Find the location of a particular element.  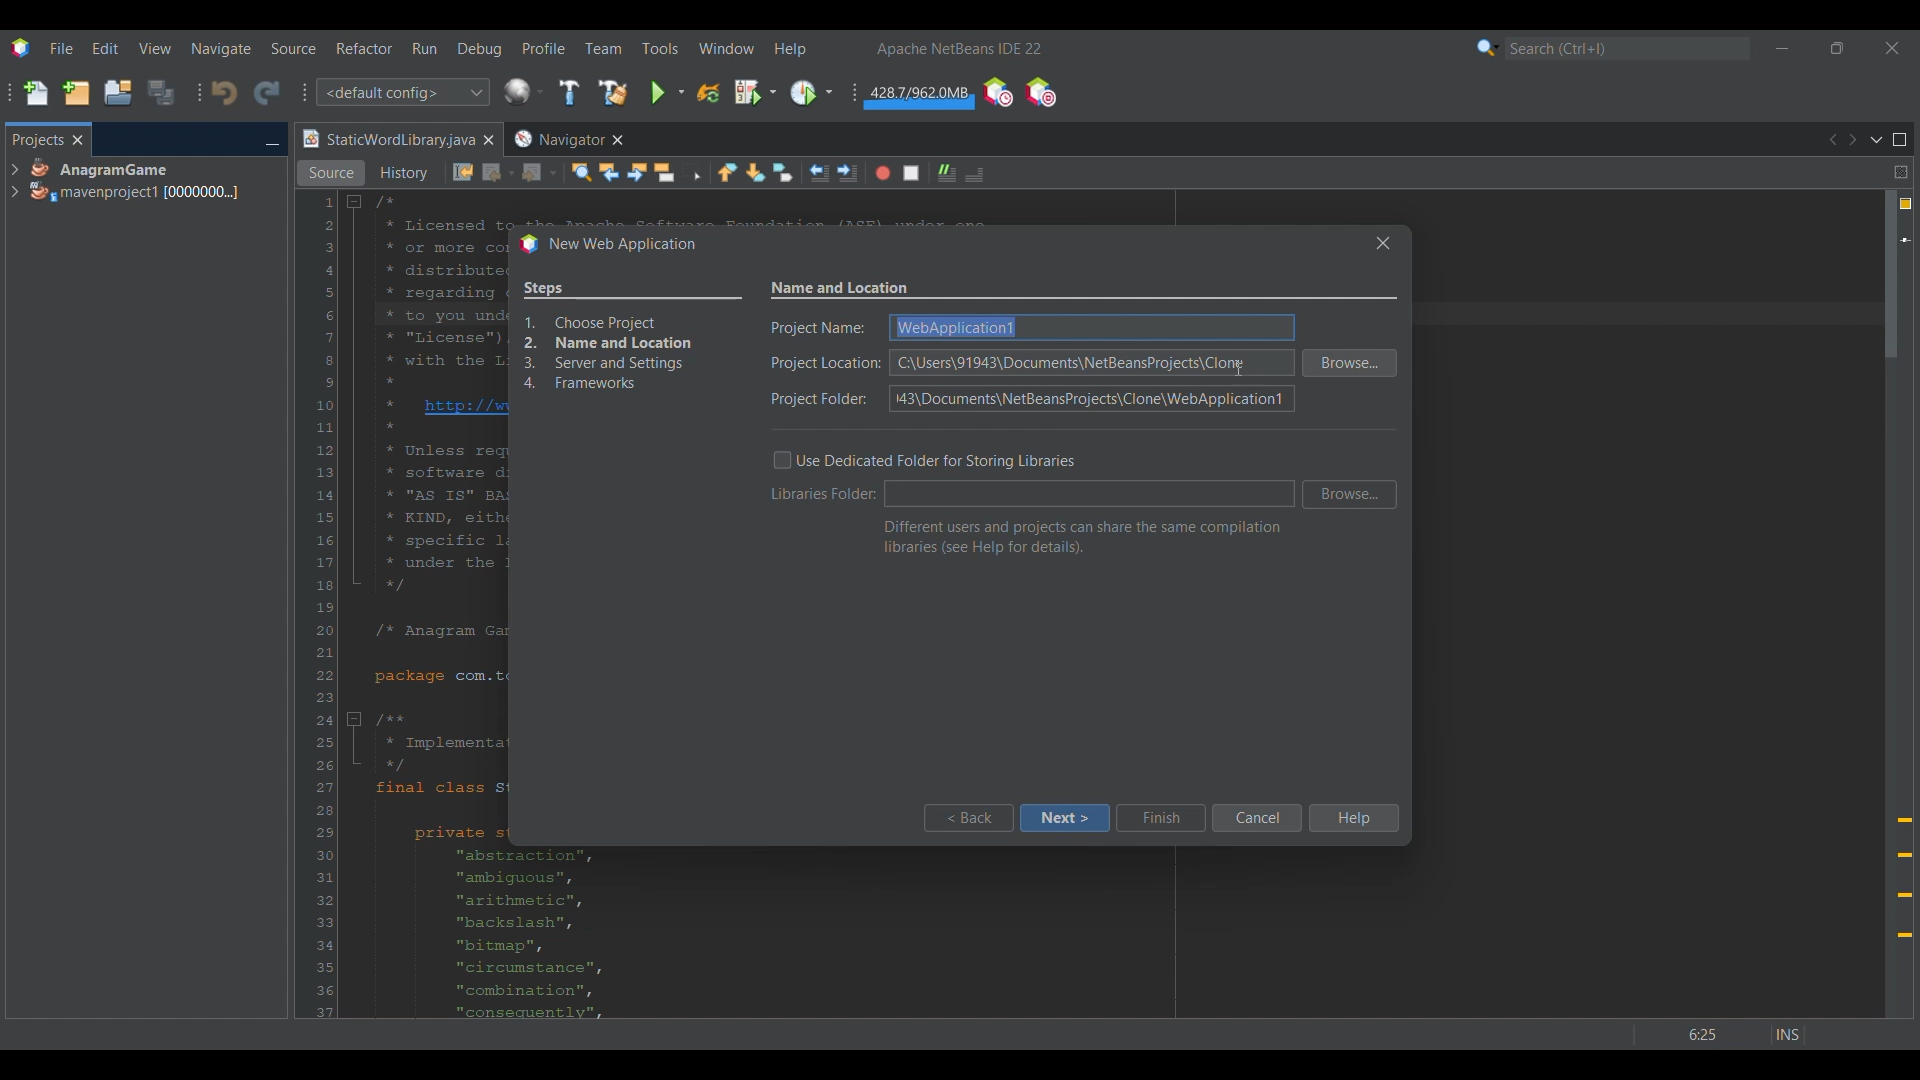

Back is located at coordinates (967, 818).